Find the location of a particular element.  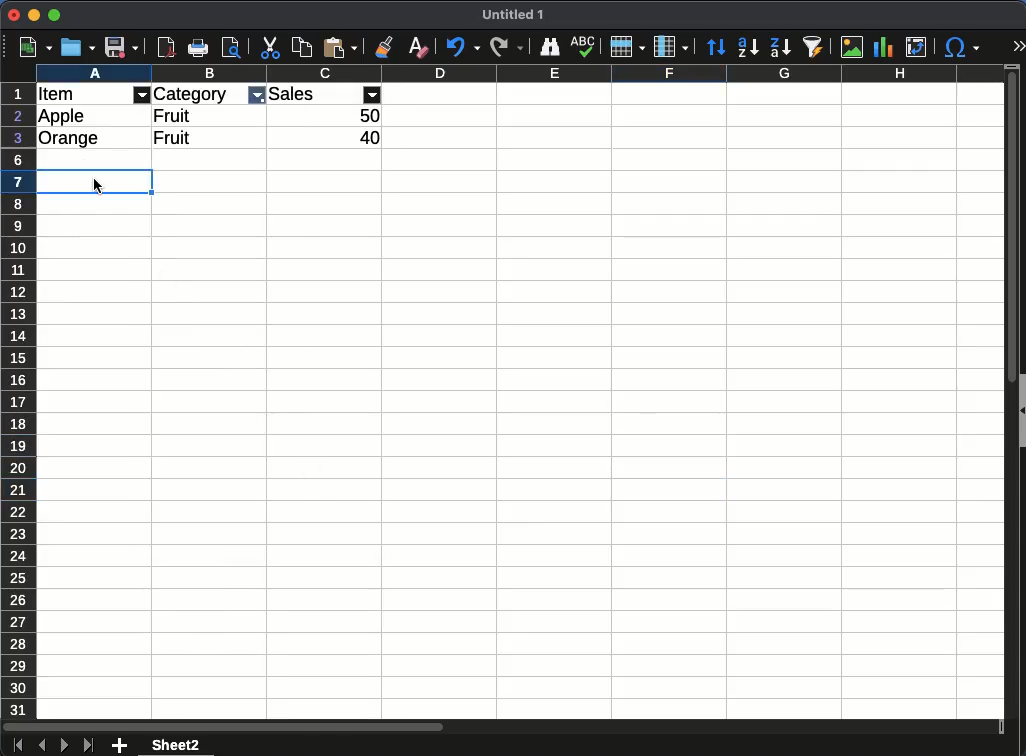

save is located at coordinates (123, 47).